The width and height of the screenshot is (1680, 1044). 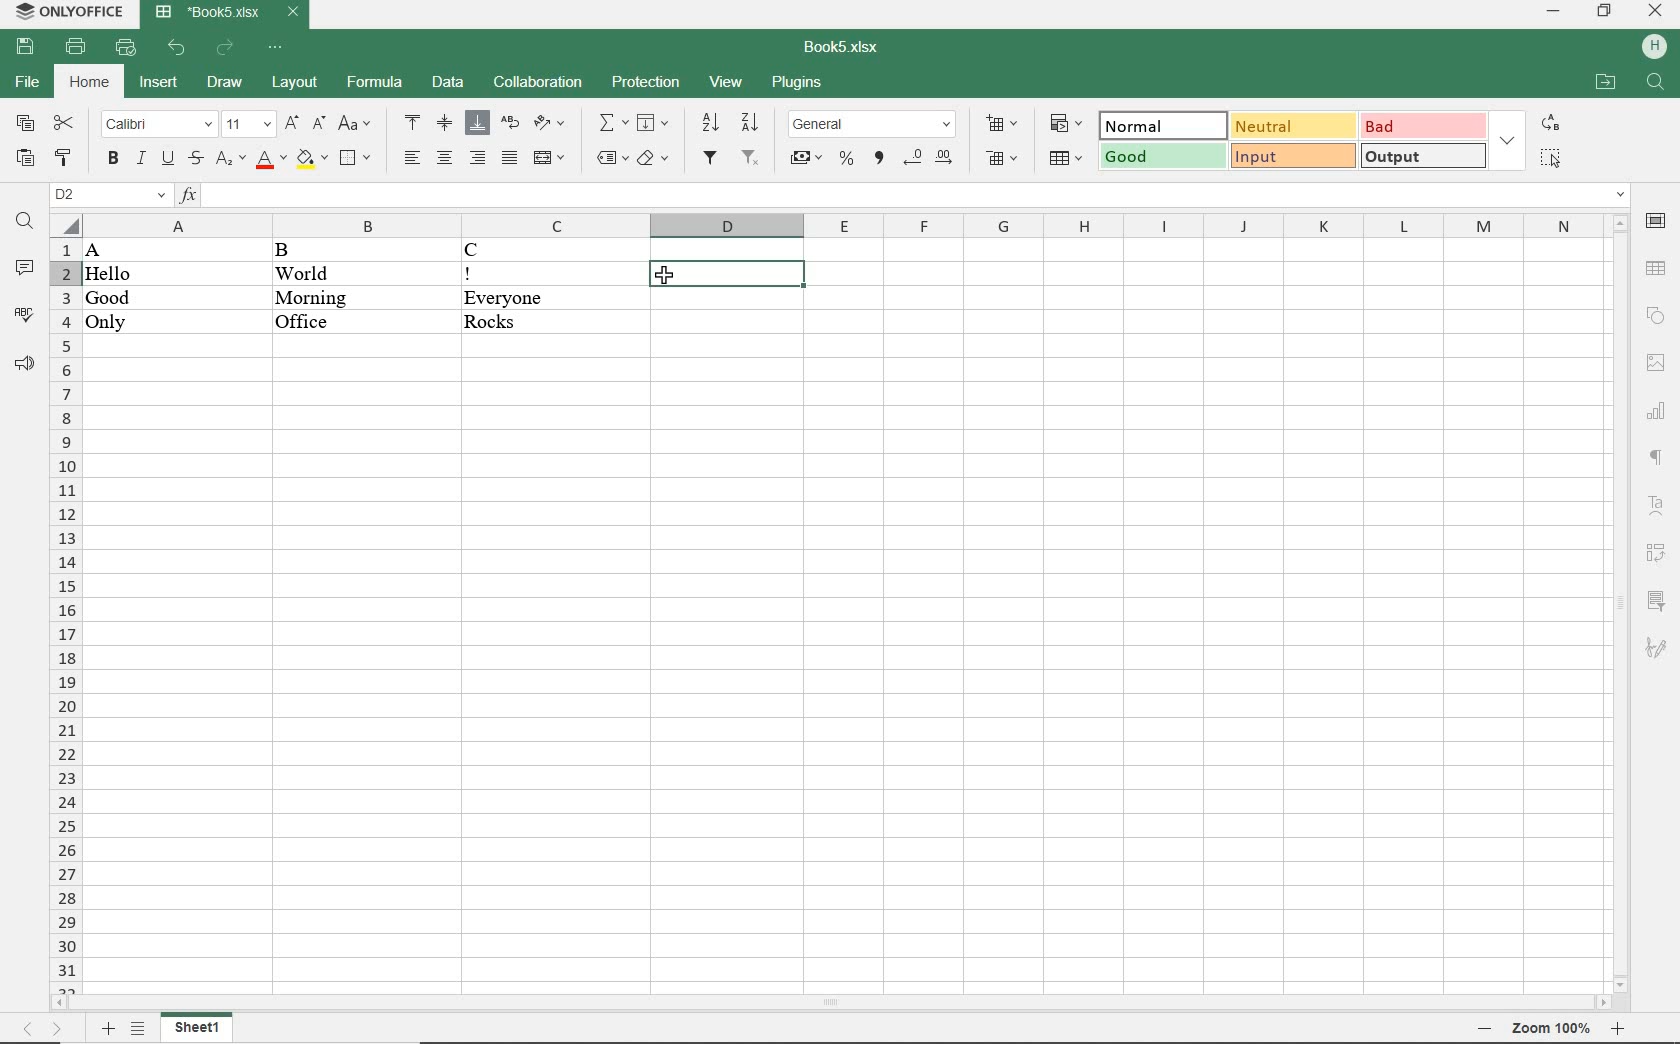 I want to click on comments, so click(x=24, y=269).